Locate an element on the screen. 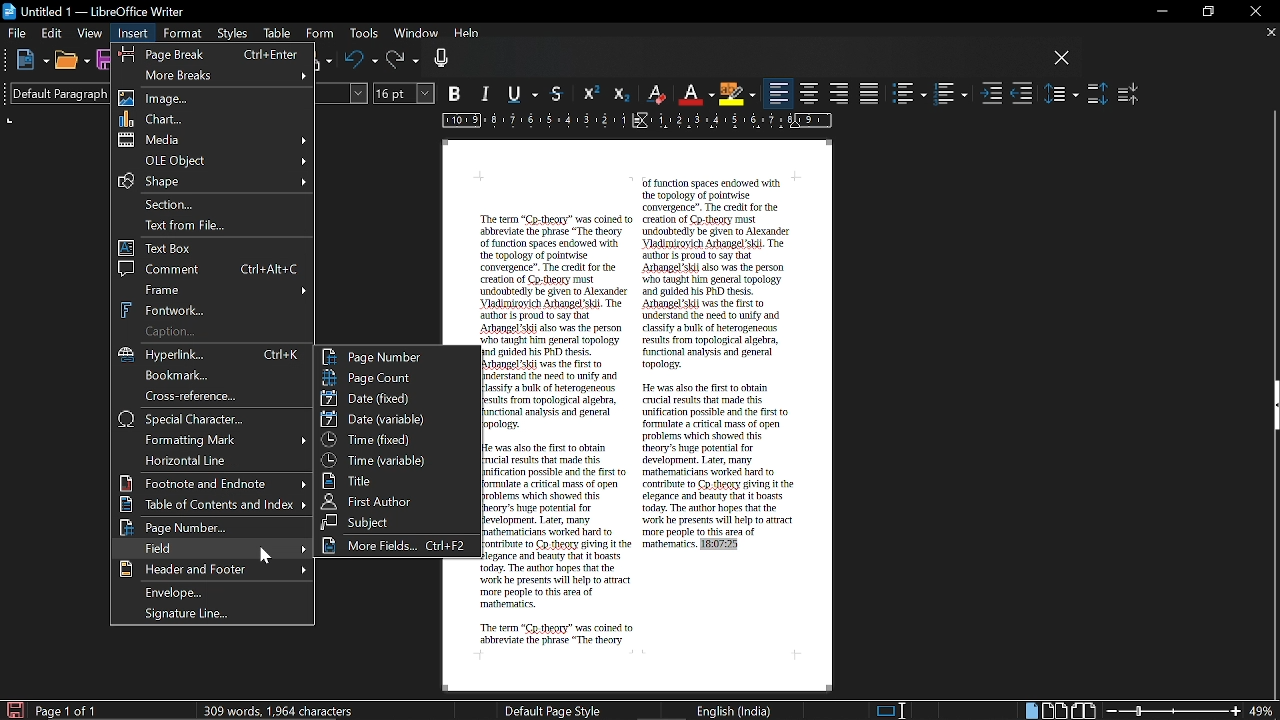 The width and height of the screenshot is (1280, 720). BOld is located at coordinates (457, 93).